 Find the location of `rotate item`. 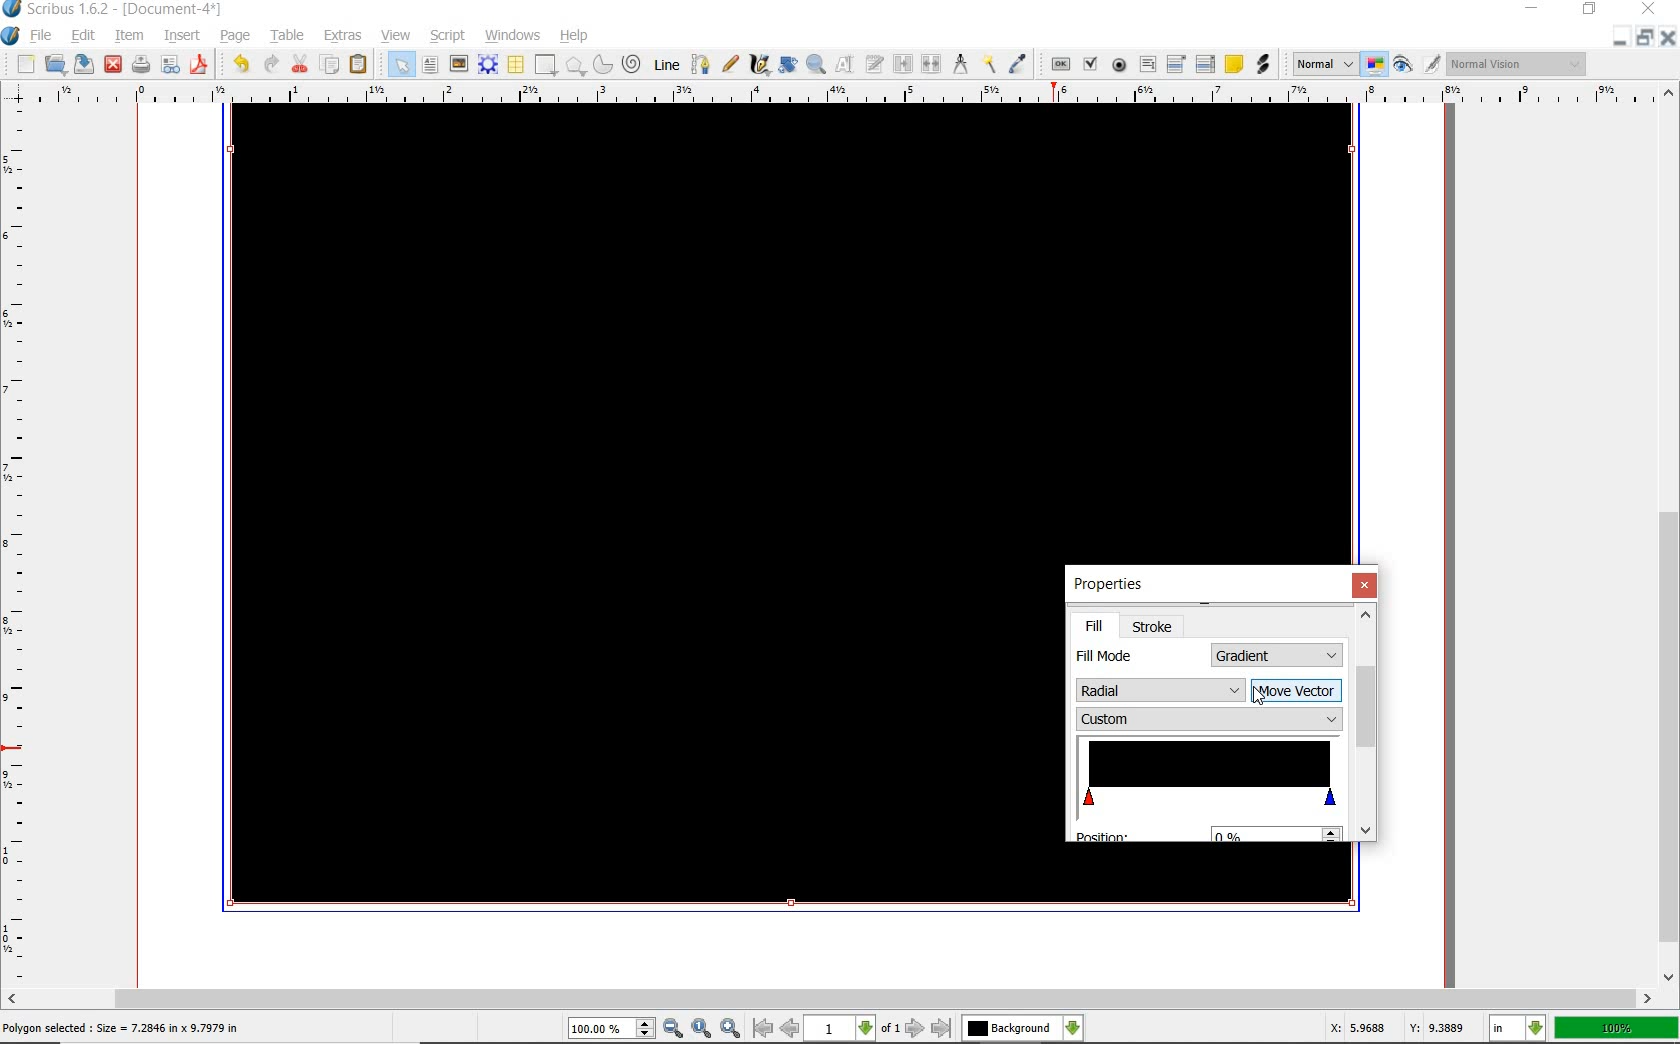

rotate item is located at coordinates (787, 66).